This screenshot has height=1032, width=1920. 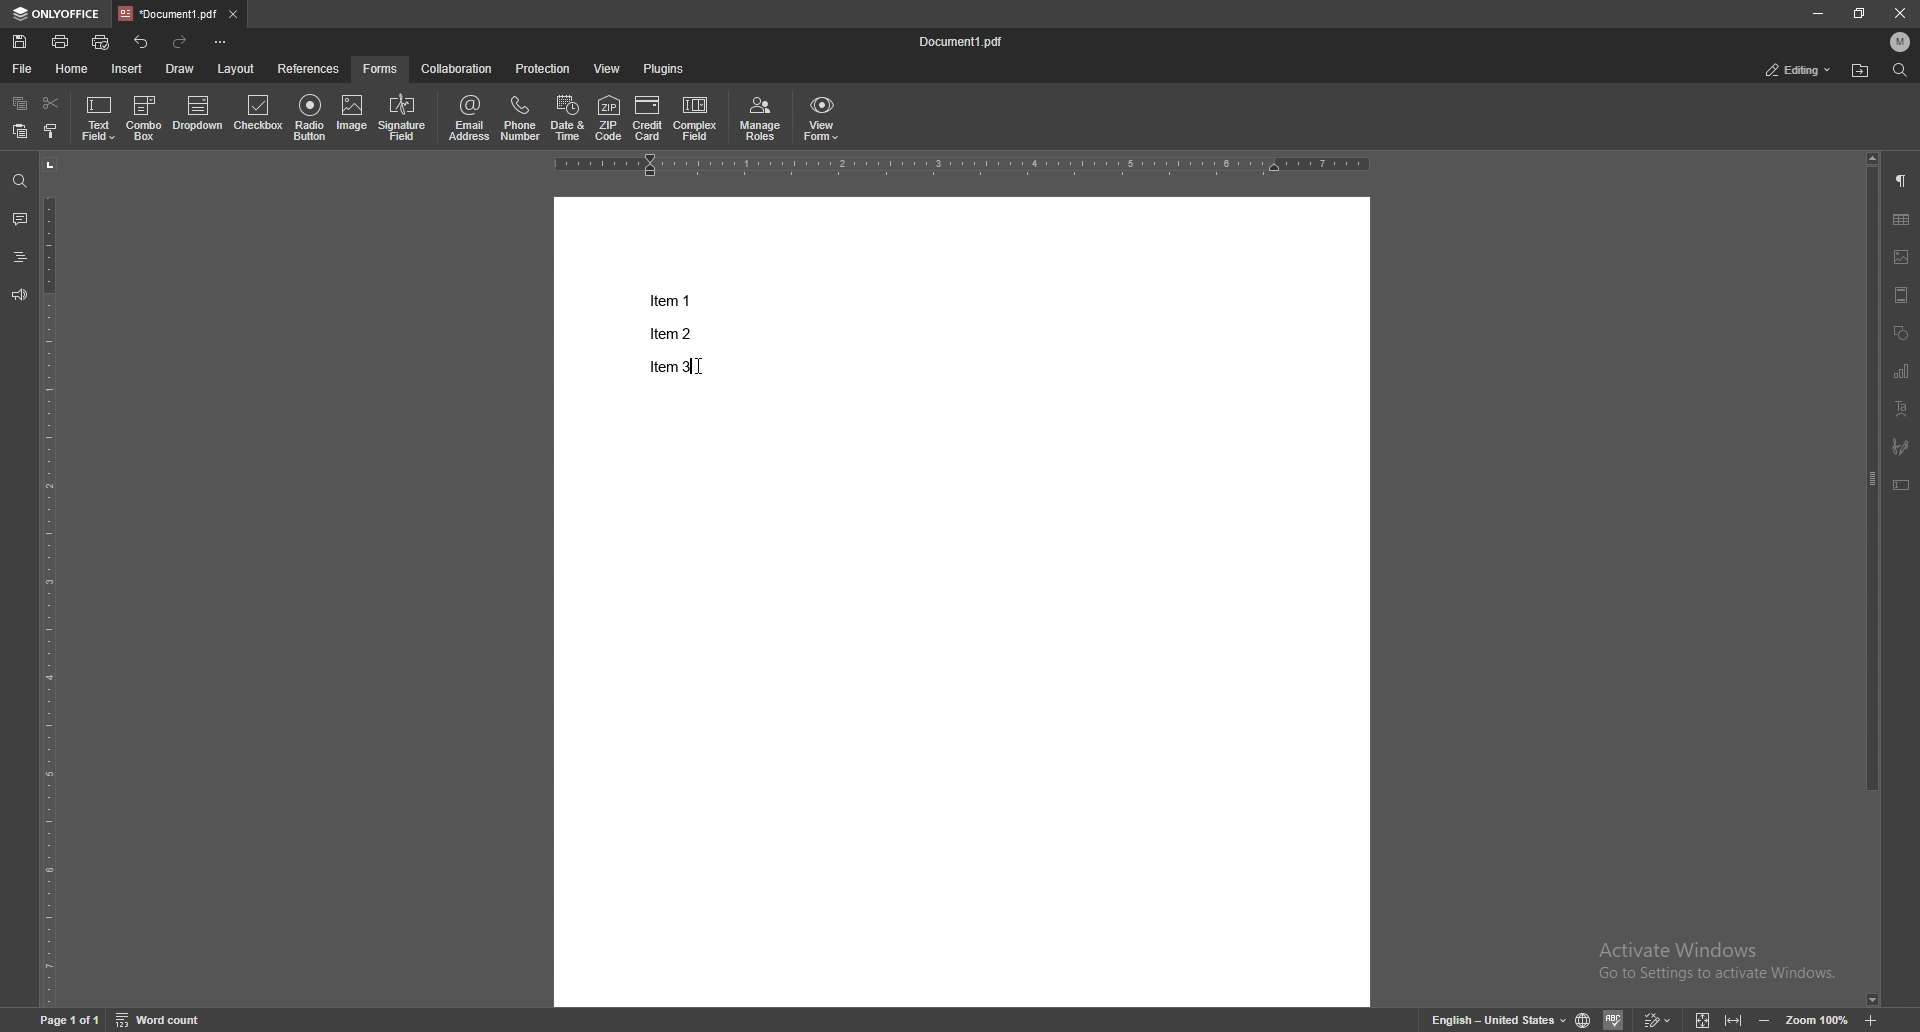 I want to click on spell check, so click(x=1613, y=1019).